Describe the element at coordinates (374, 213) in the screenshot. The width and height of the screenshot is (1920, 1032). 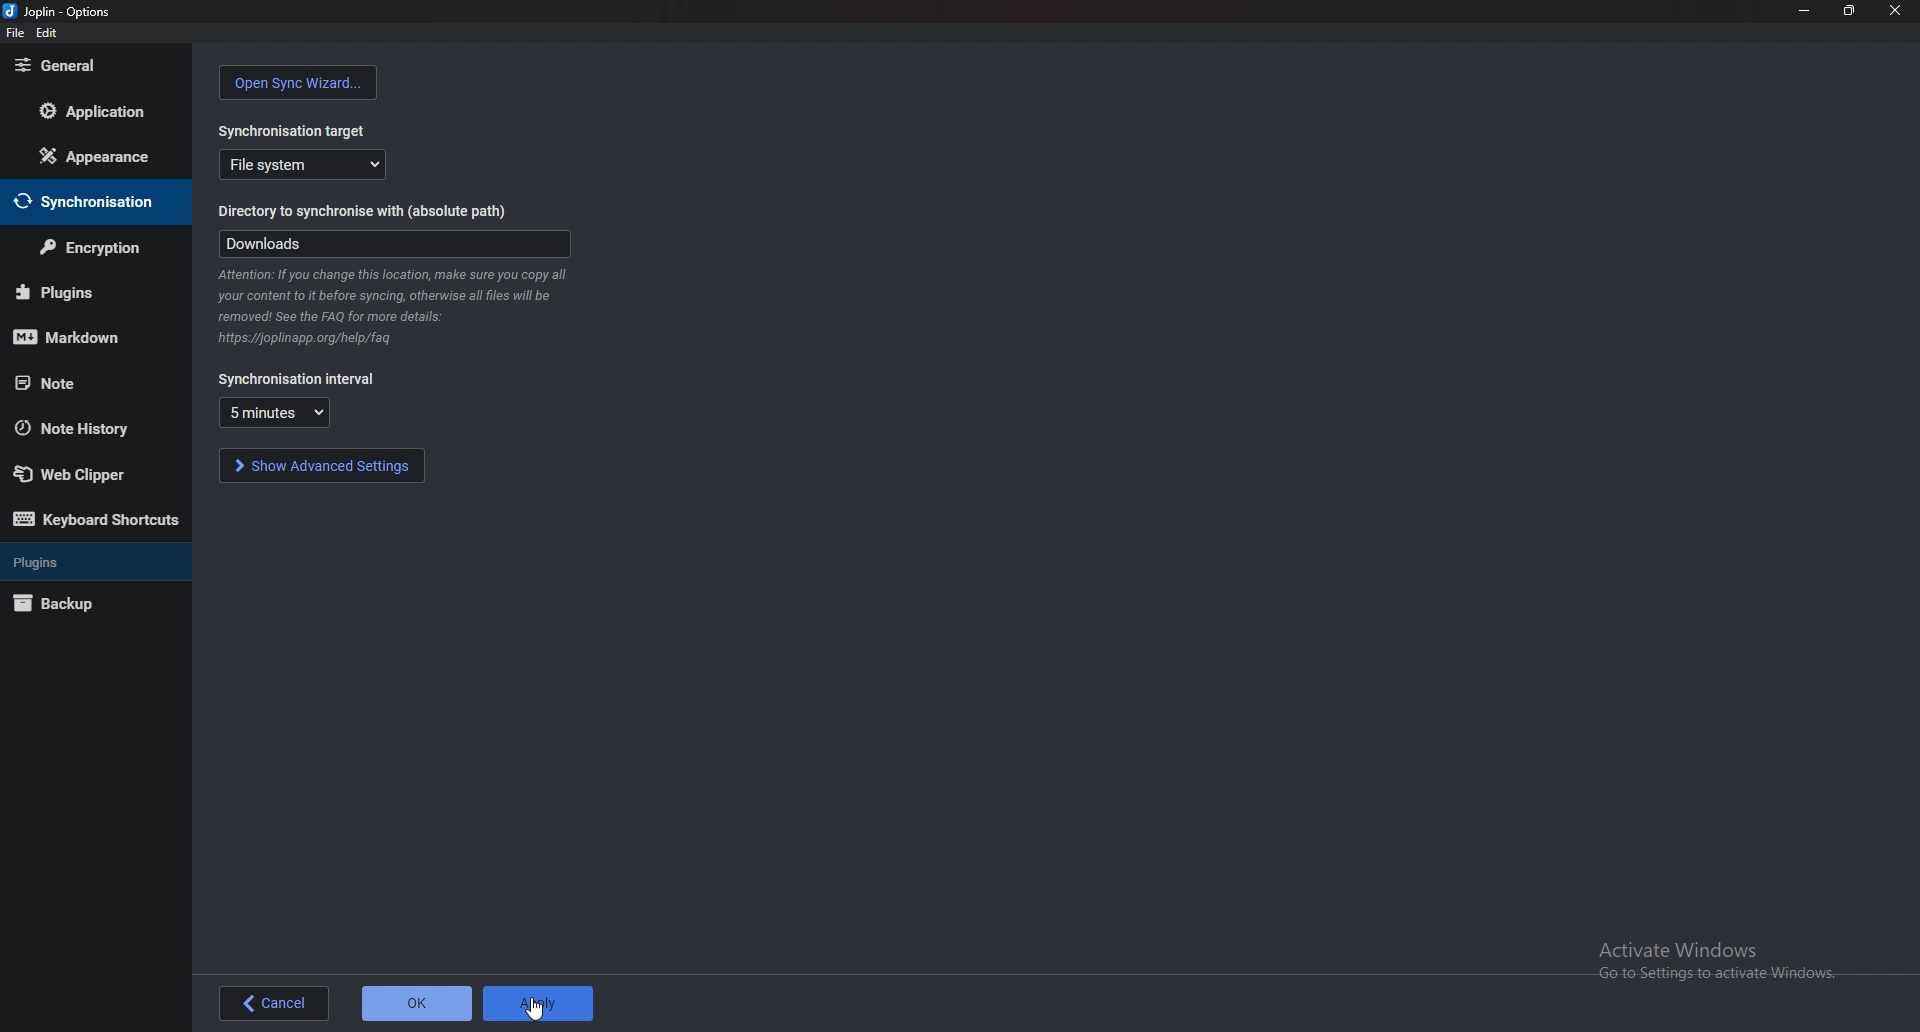
I see `Directory to synchronise with Absolute path` at that location.